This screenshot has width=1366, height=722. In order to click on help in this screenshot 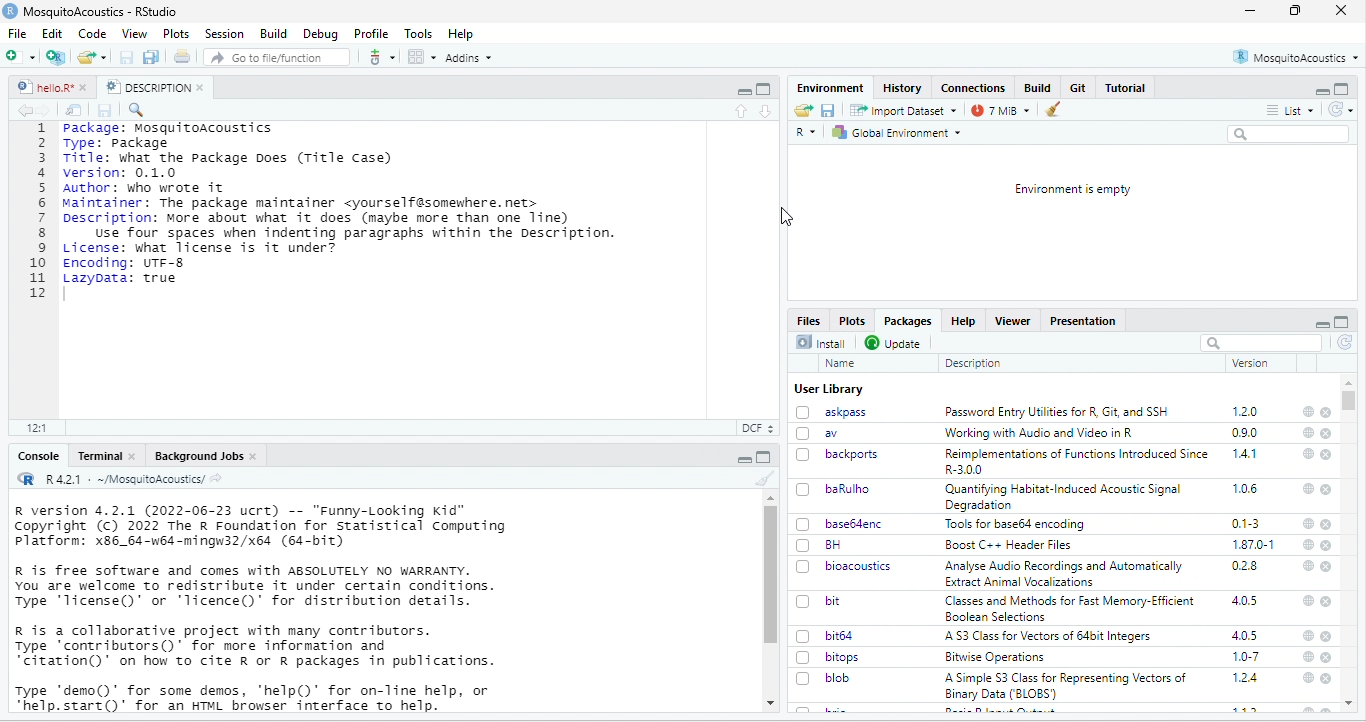, I will do `click(1306, 523)`.